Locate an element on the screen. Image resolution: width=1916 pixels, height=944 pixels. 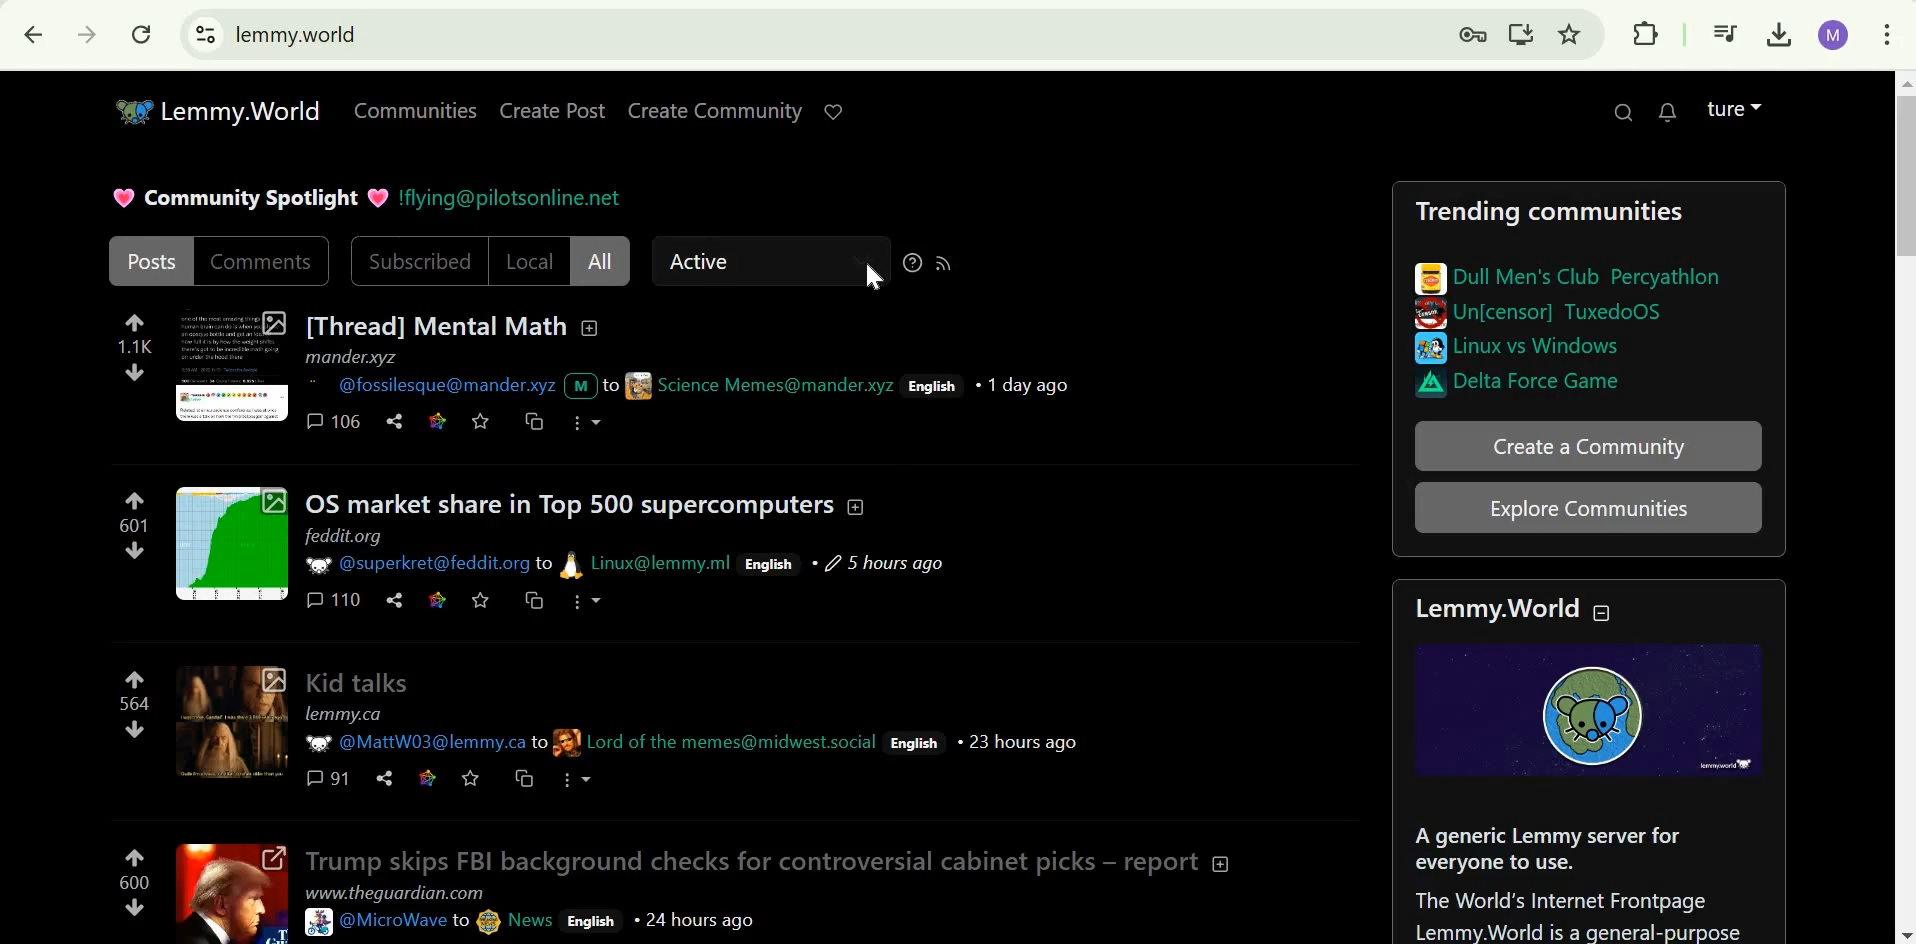
@MattW03@lemmy.ca to is located at coordinates (437, 743).